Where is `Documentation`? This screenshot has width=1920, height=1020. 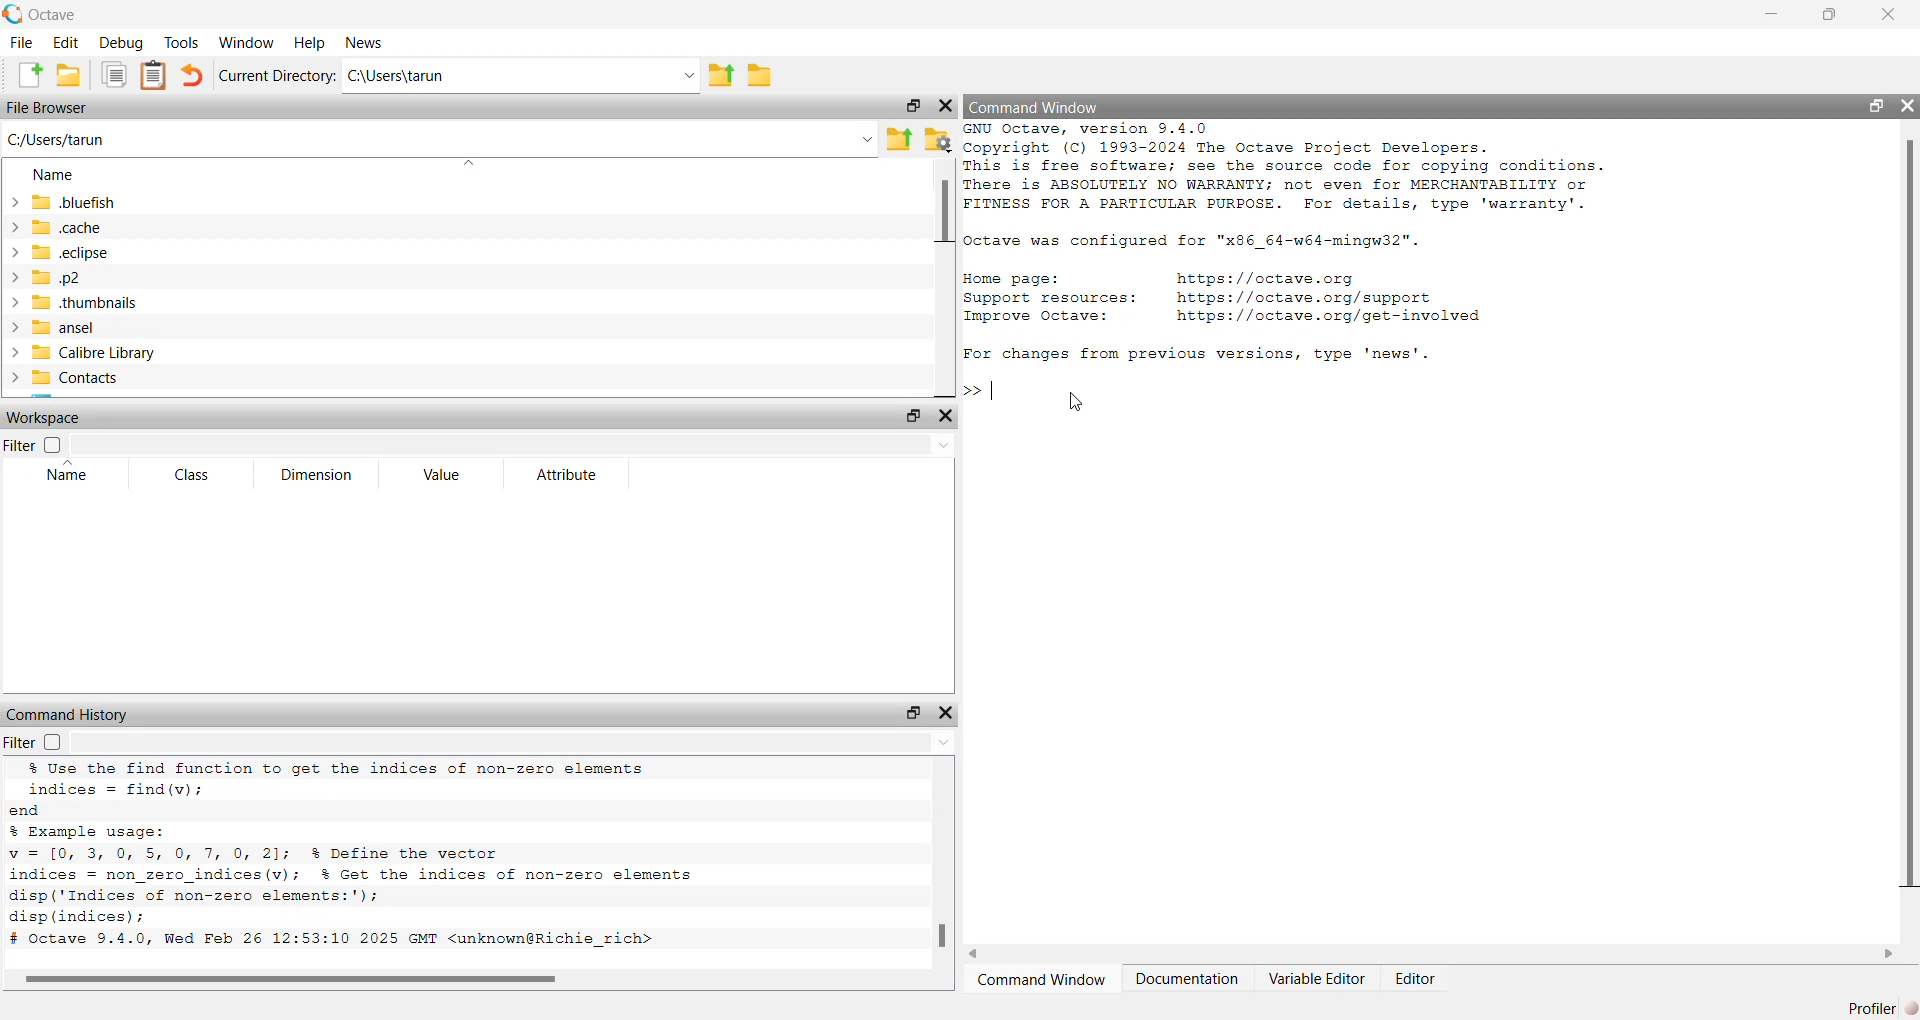 Documentation is located at coordinates (1187, 985).